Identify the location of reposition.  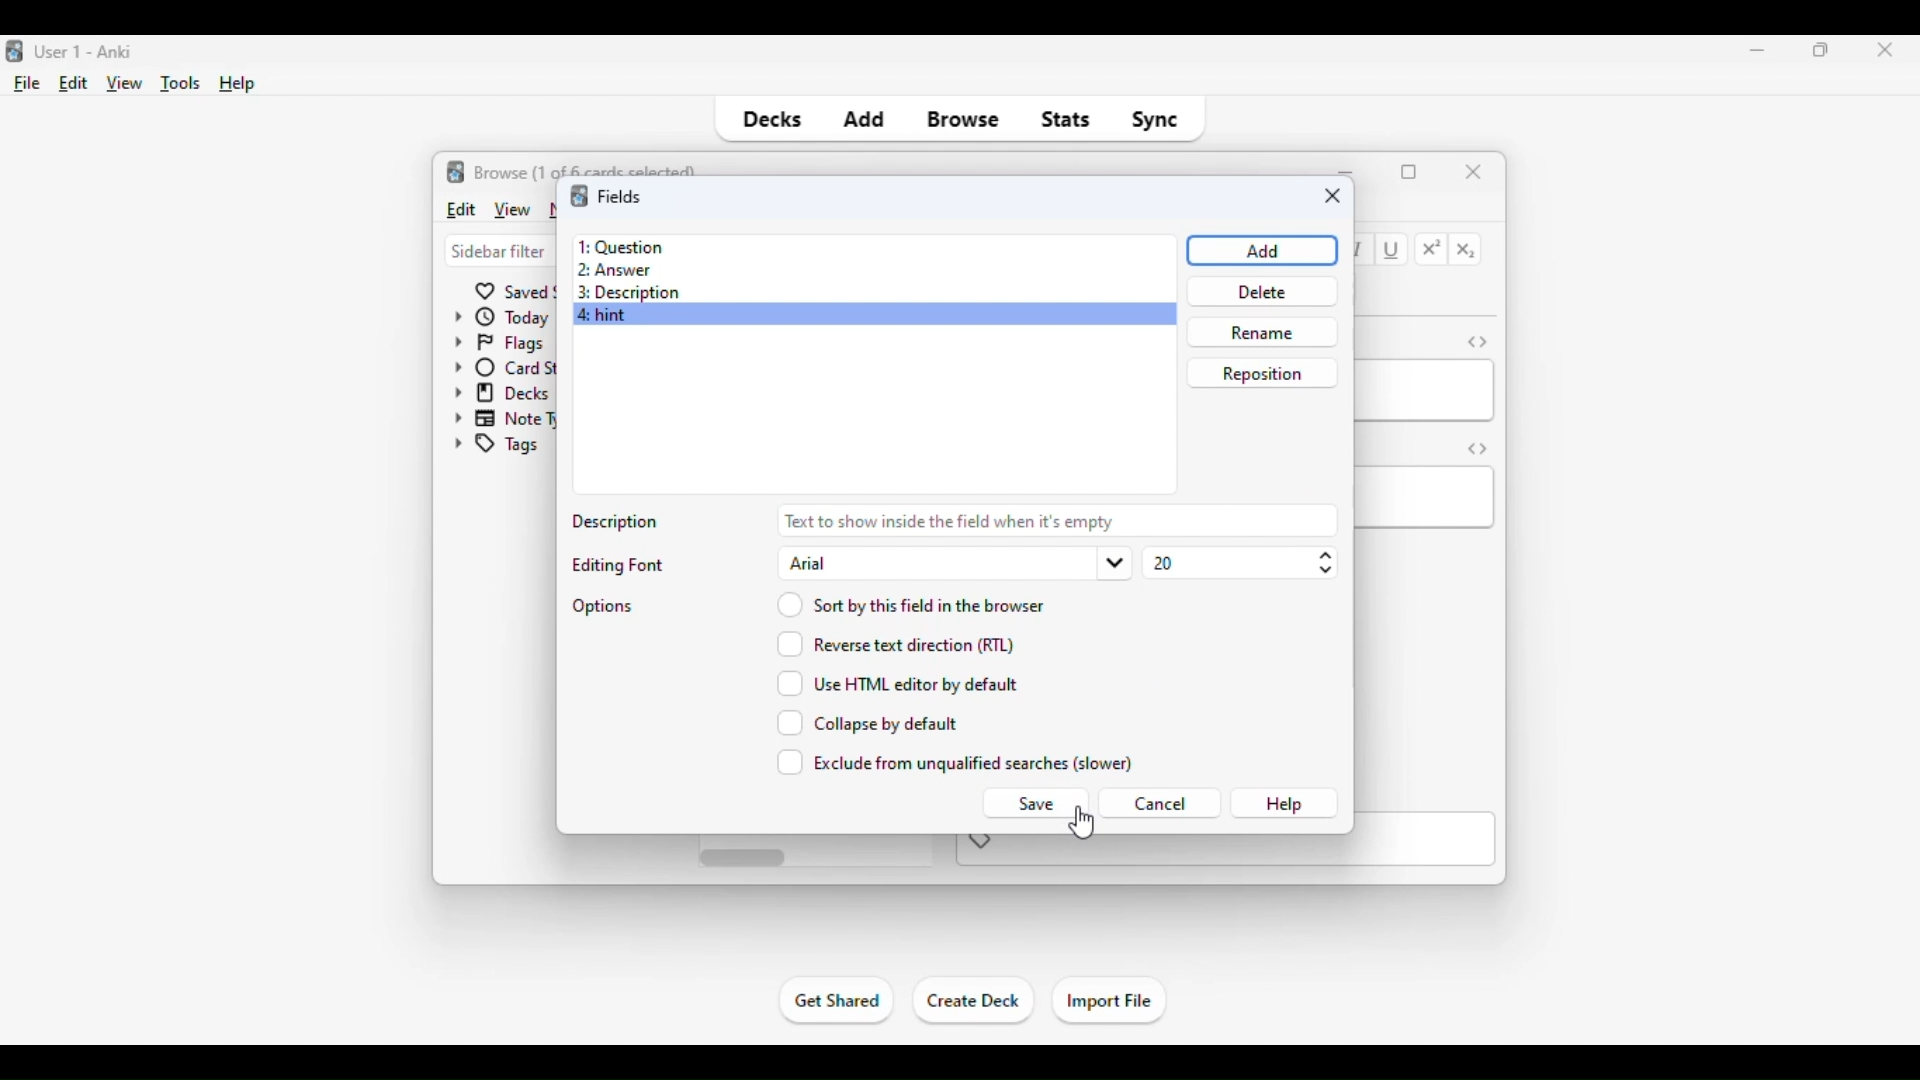
(1262, 372).